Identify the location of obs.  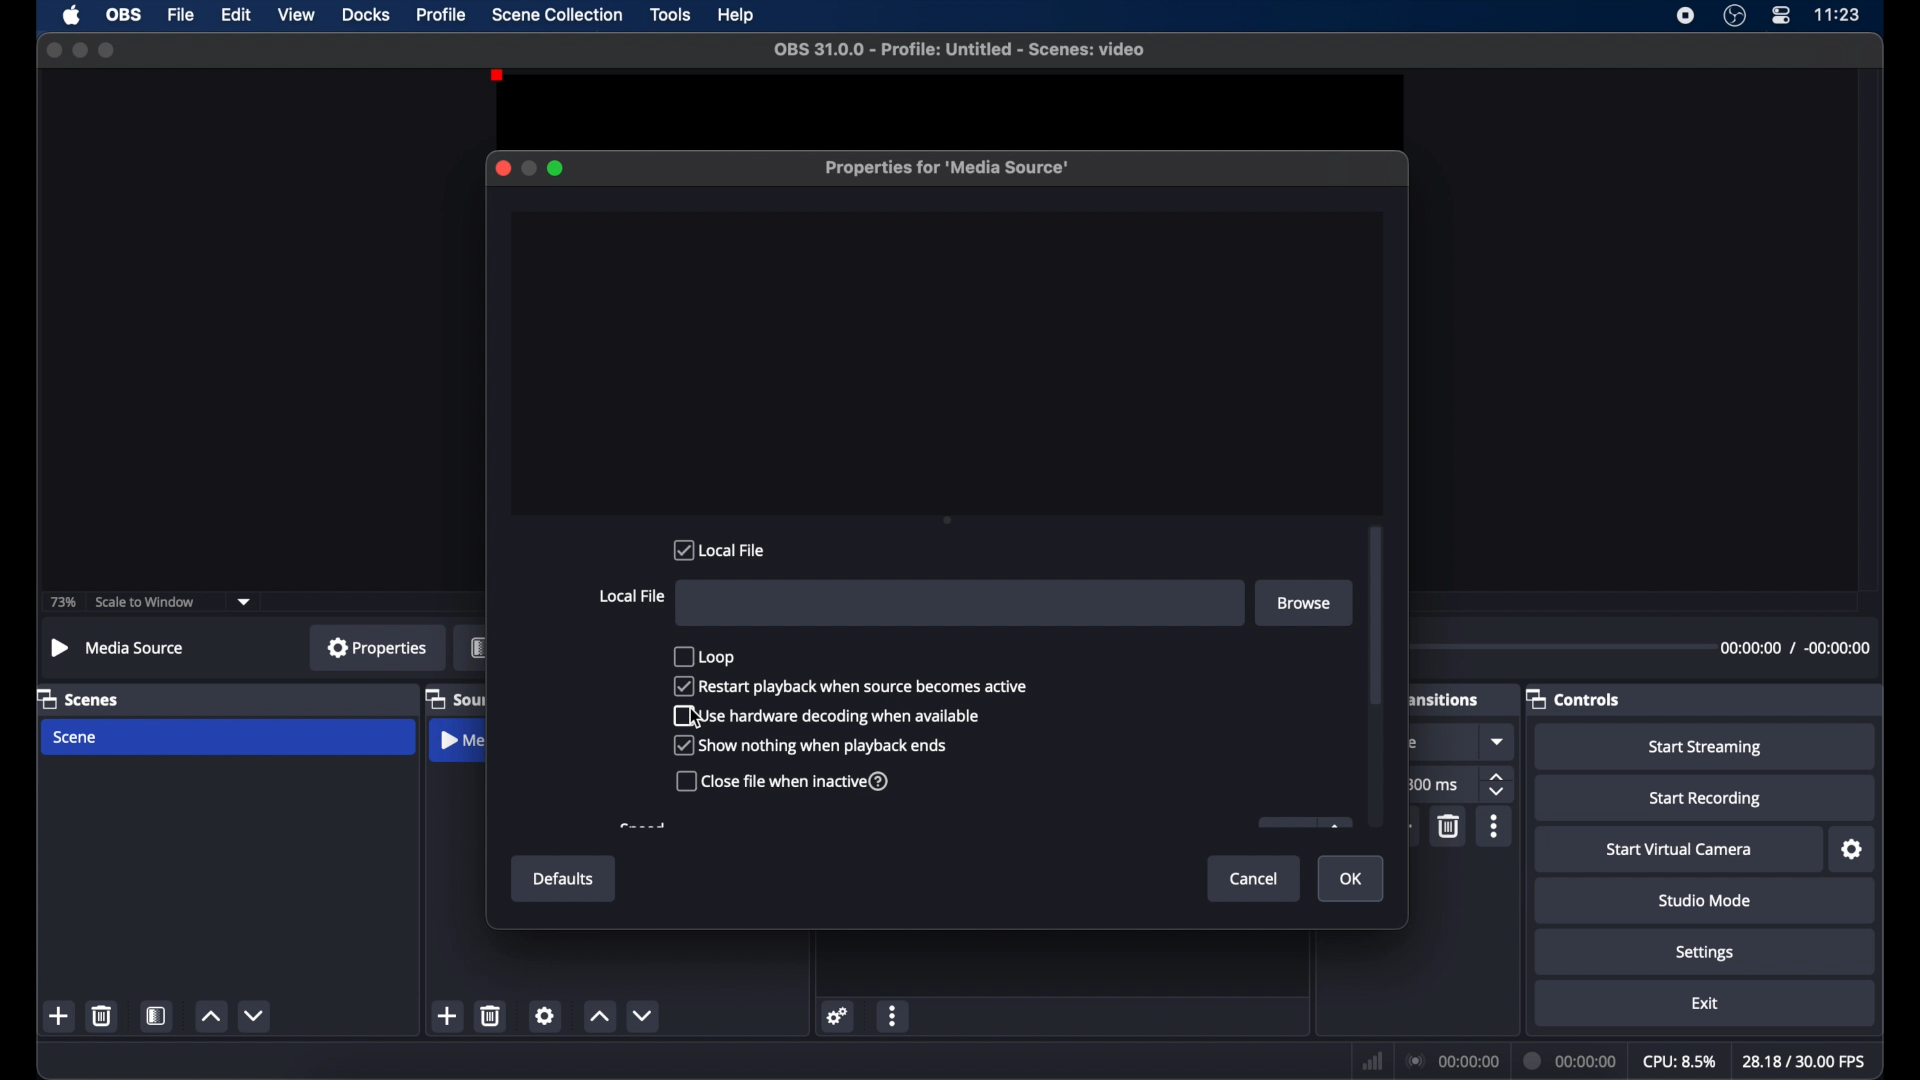
(126, 14).